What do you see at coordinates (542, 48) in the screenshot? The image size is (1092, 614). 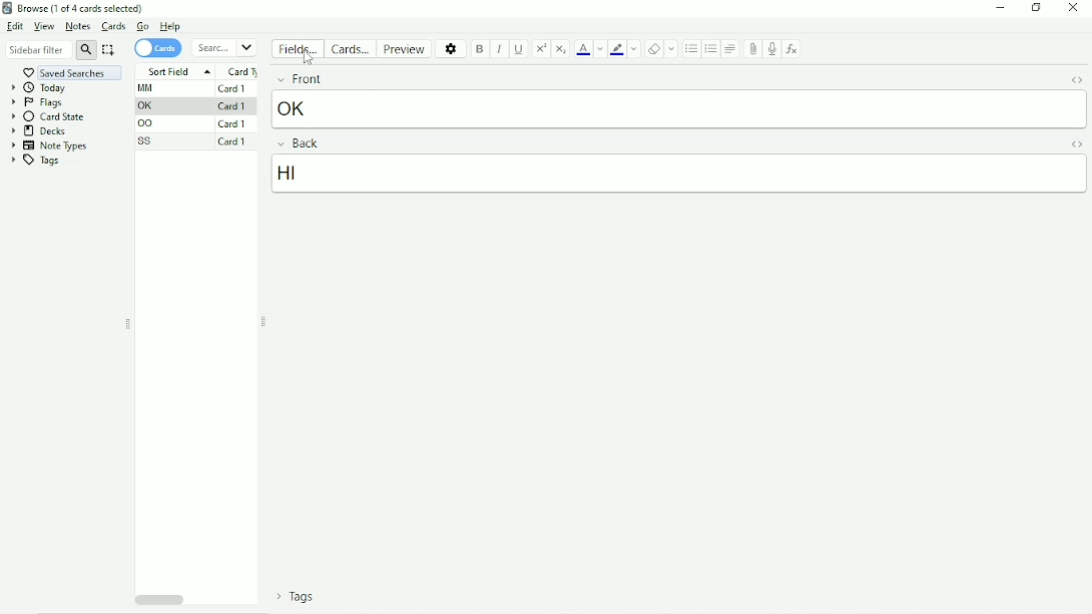 I see `Superscript` at bounding box center [542, 48].